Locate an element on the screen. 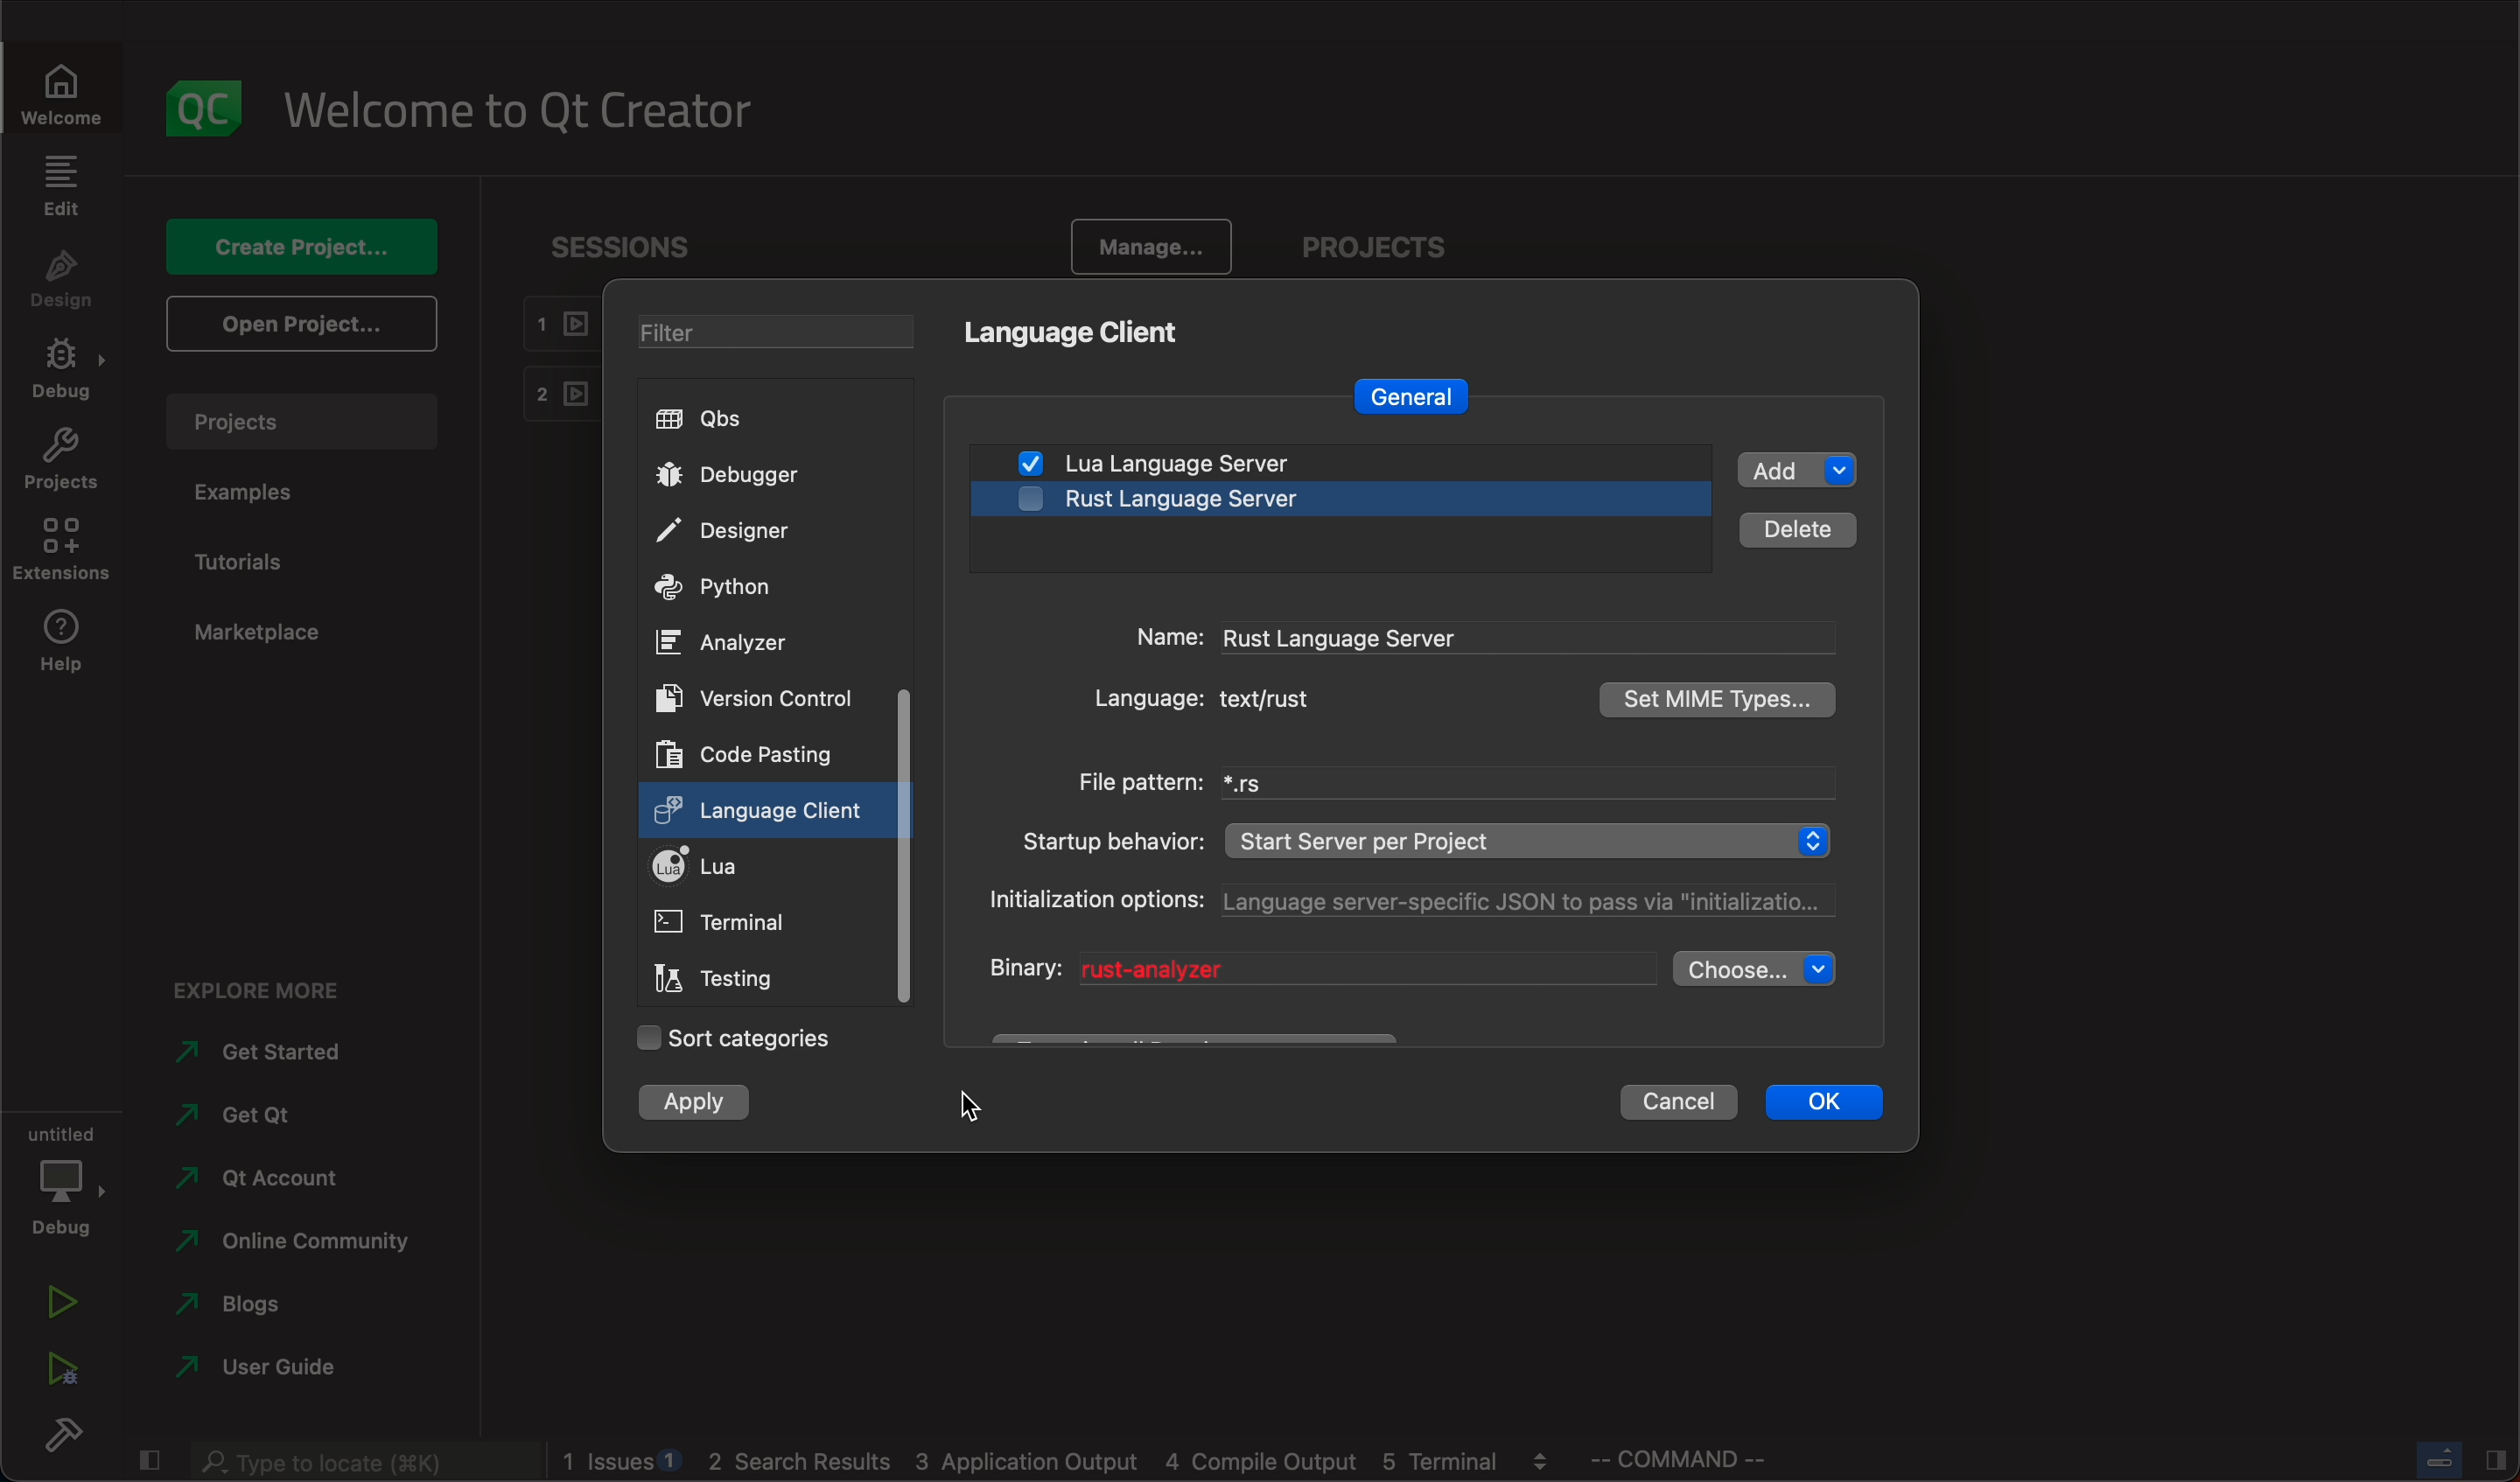  projects is located at coordinates (62, 460).